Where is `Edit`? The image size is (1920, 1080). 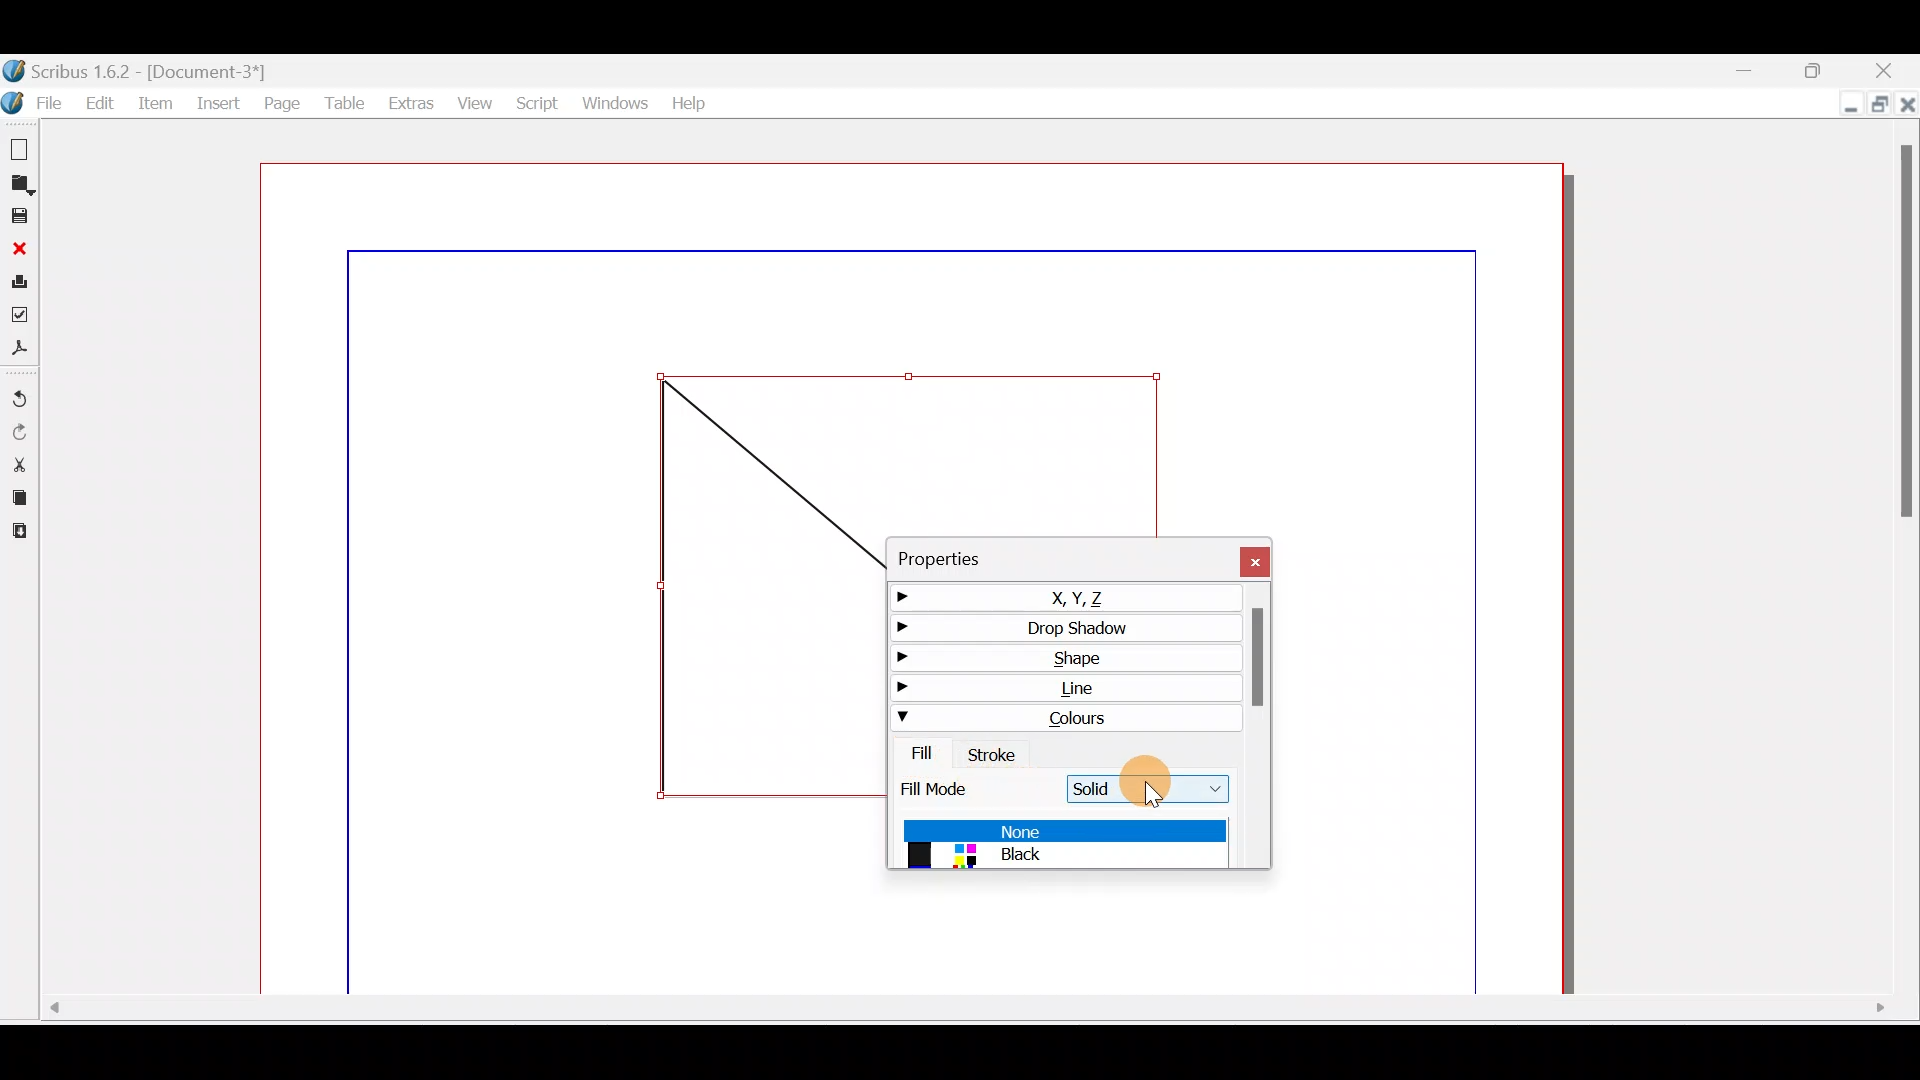 Edit is located at coordinates (97, 101).